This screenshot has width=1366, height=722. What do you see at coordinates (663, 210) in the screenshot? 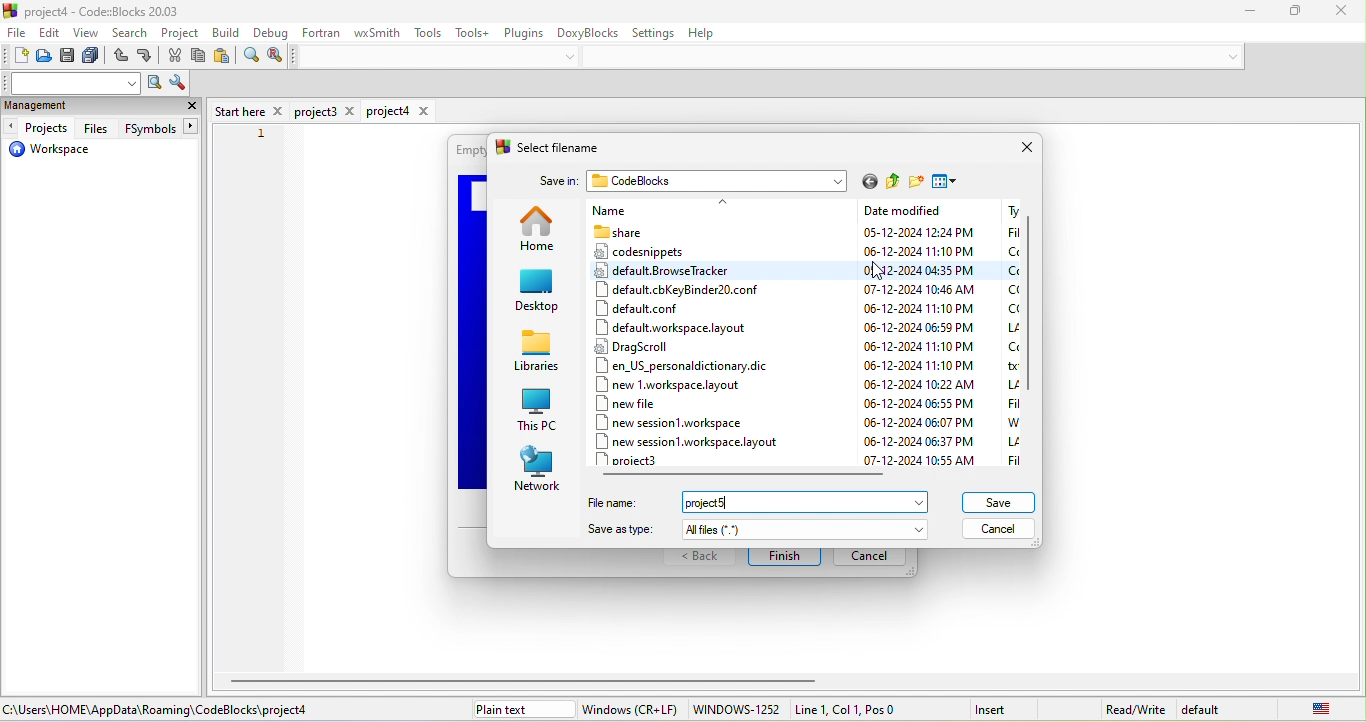
I see `name` at bounding box center [663, 210].